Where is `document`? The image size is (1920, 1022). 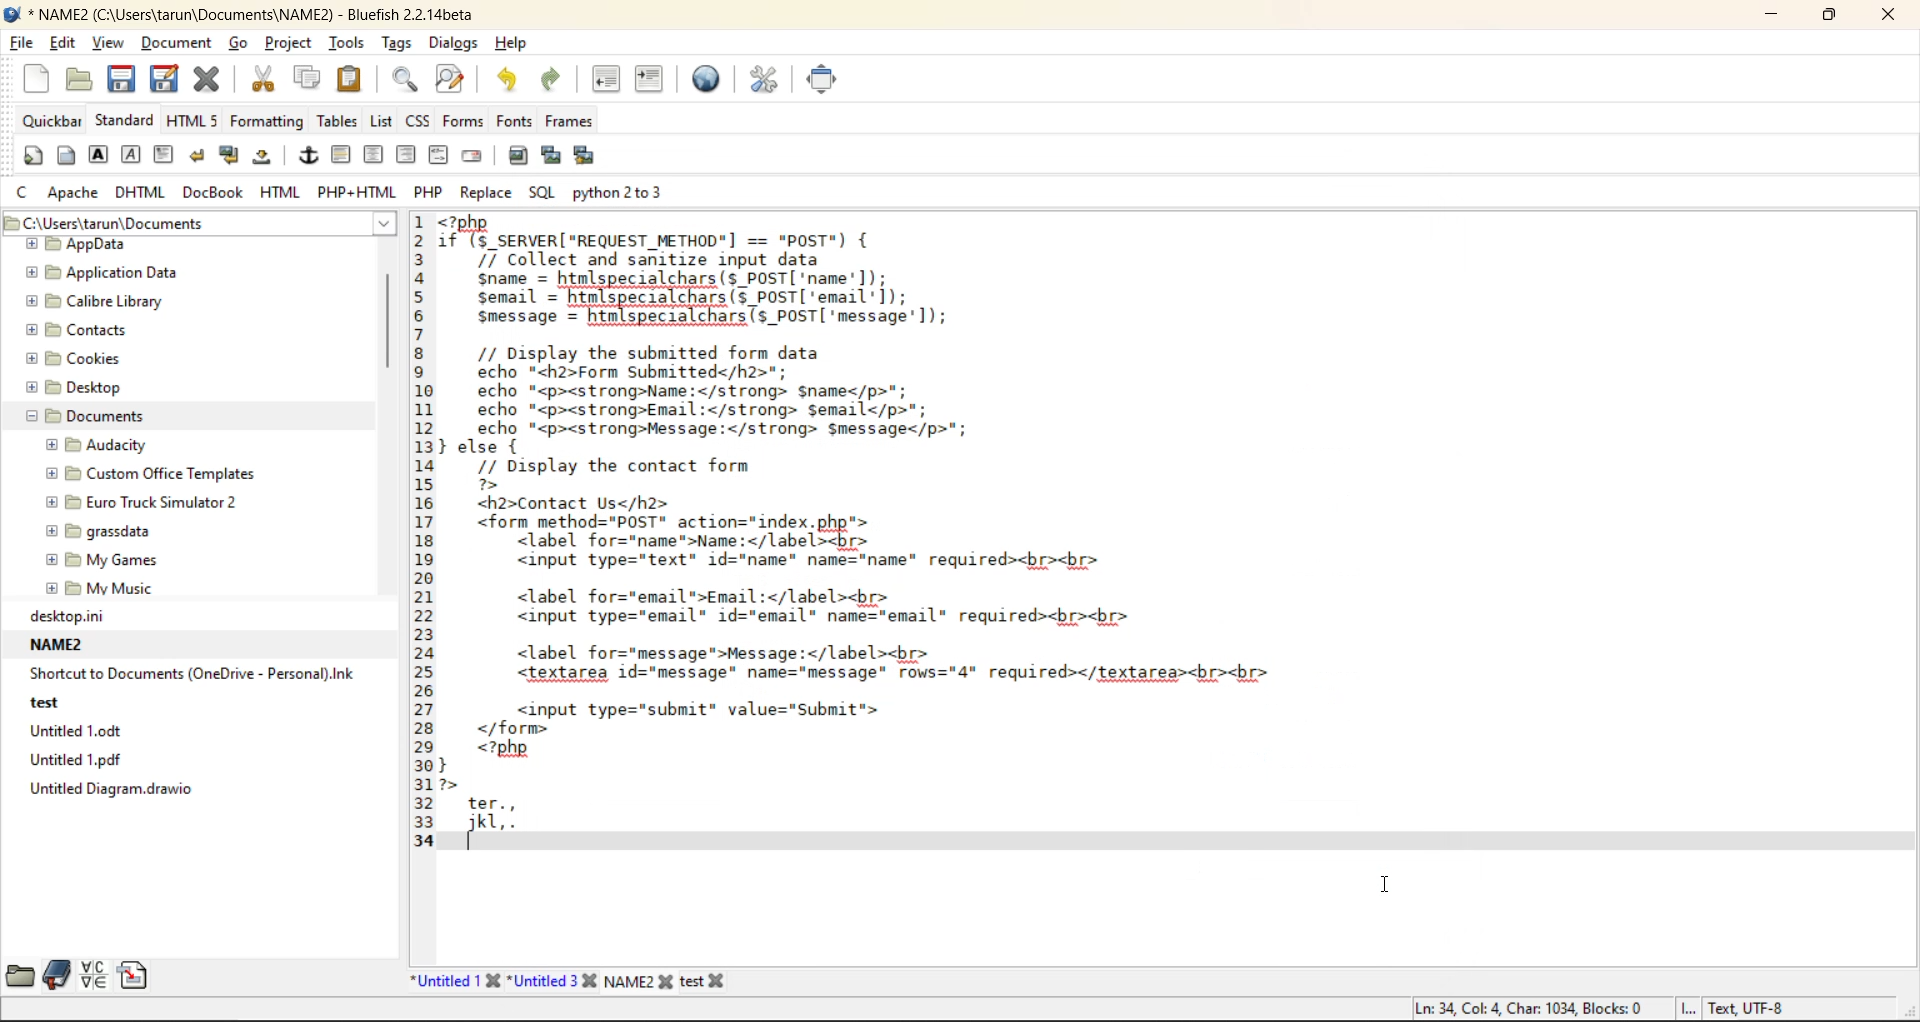
document is located at coordinates (178, 44).